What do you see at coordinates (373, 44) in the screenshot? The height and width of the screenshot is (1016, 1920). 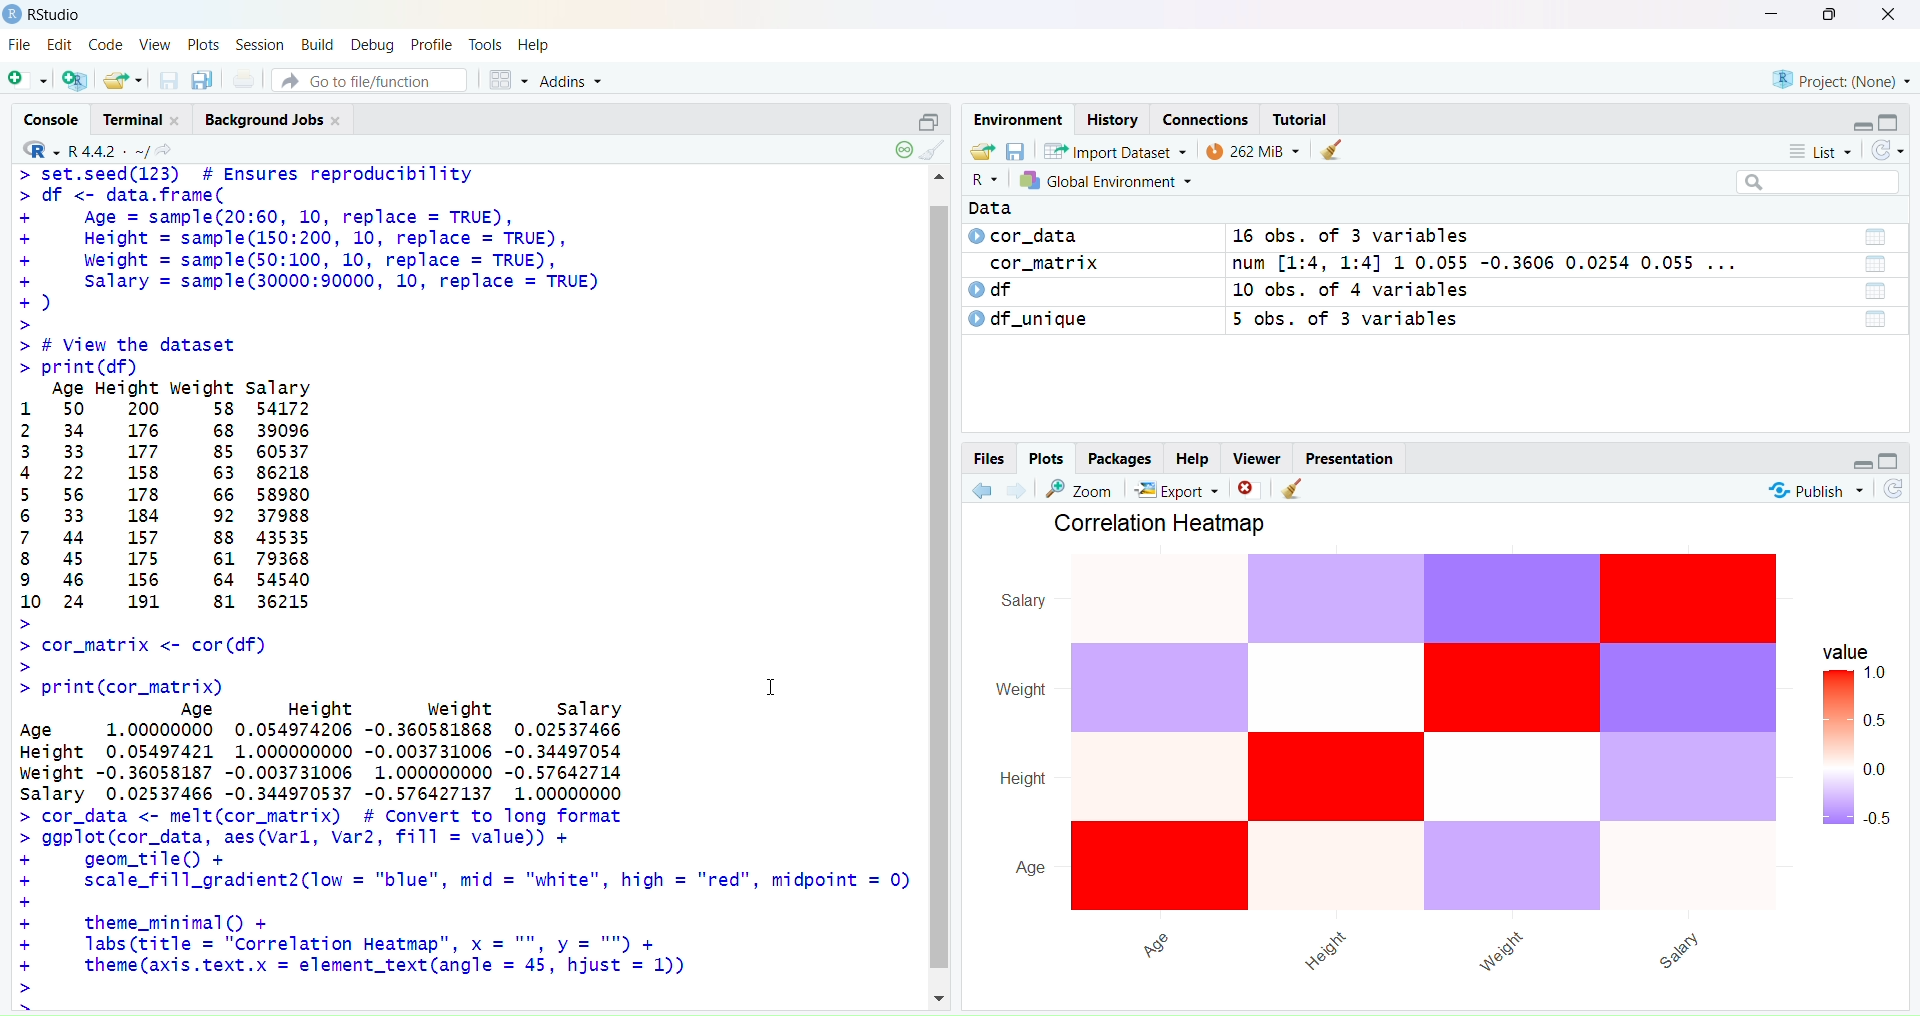 I see `Debug` at bounding box center [373, 44].